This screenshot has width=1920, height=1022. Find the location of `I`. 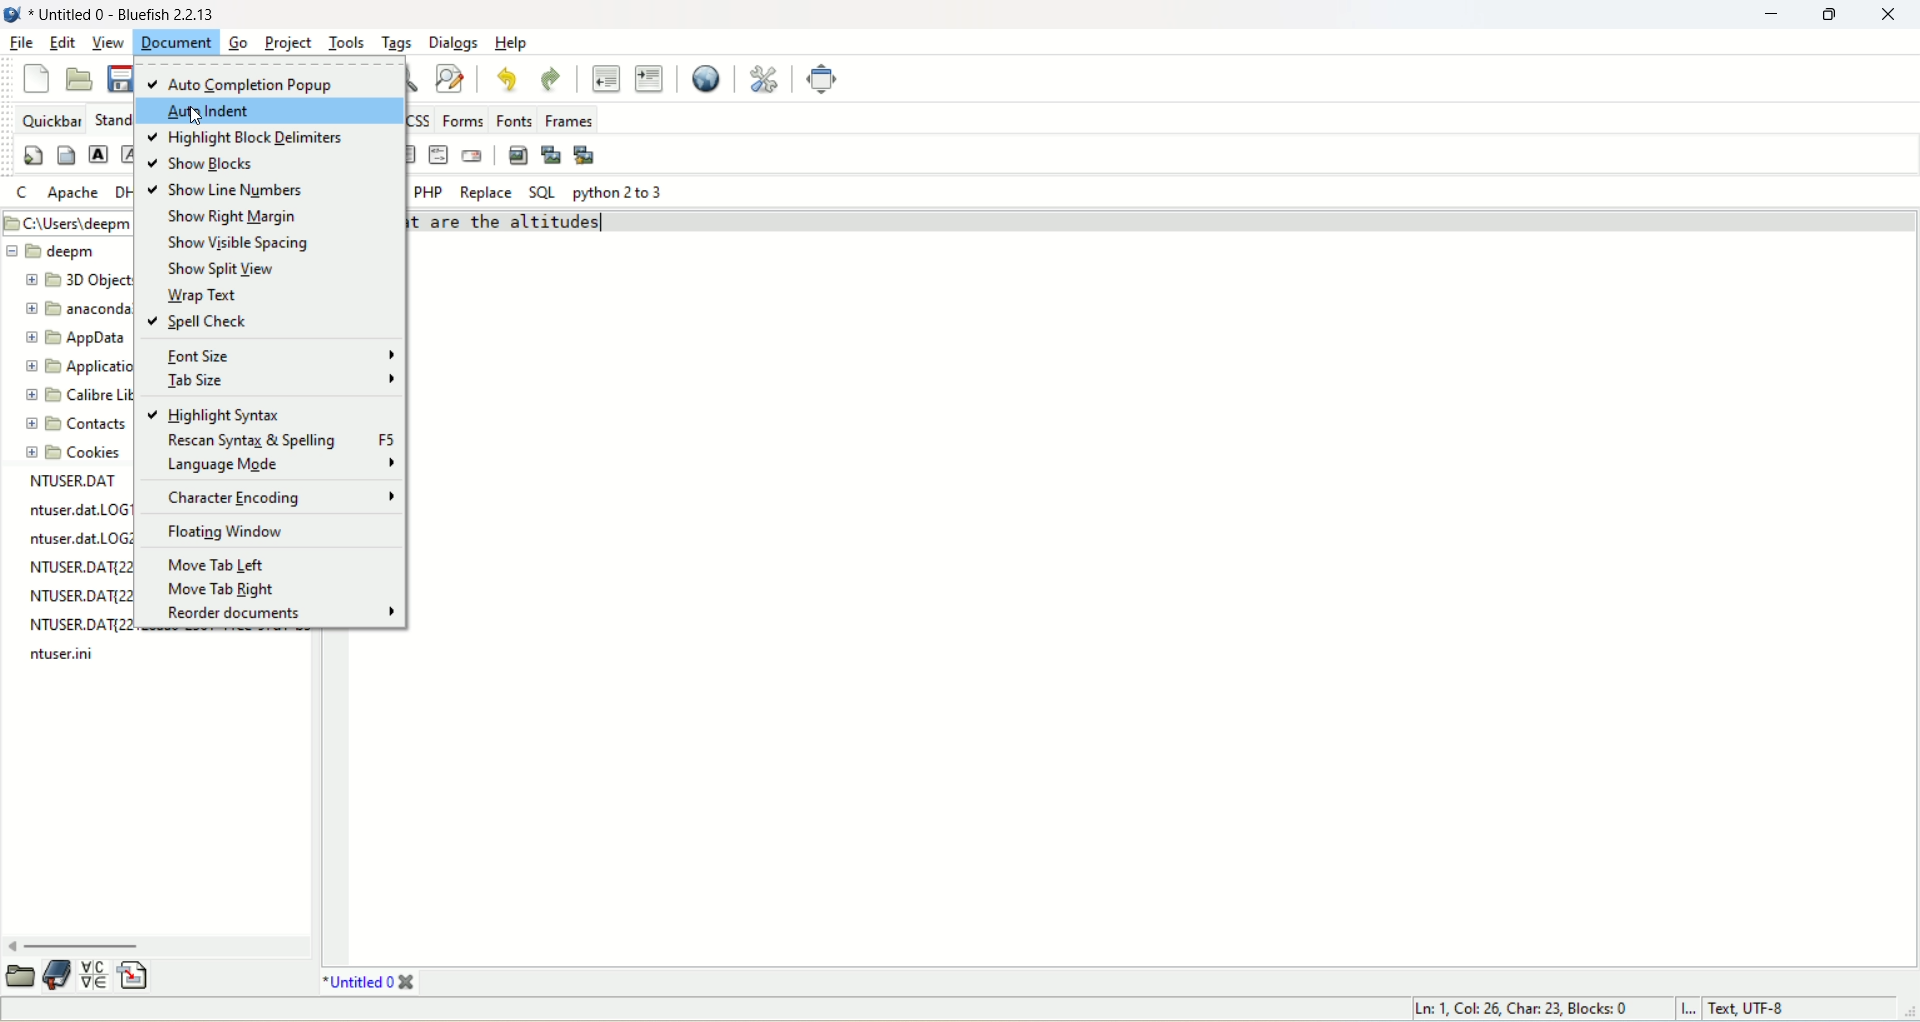

I is located at coordinates (1690, 1010).